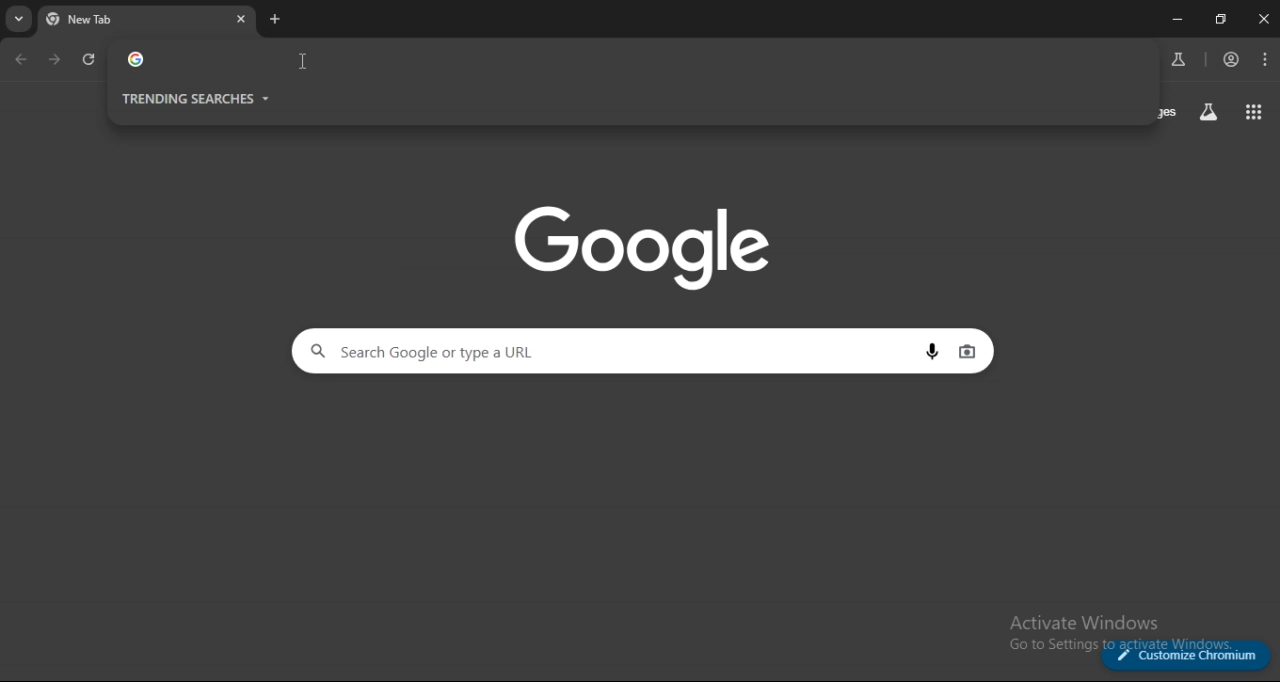 The width and height of the screenshot is (1280, 682). What do you see at coordinates (1250, 111) in the screenshot?
I see `google apps` at bounding box center [1250, 111].